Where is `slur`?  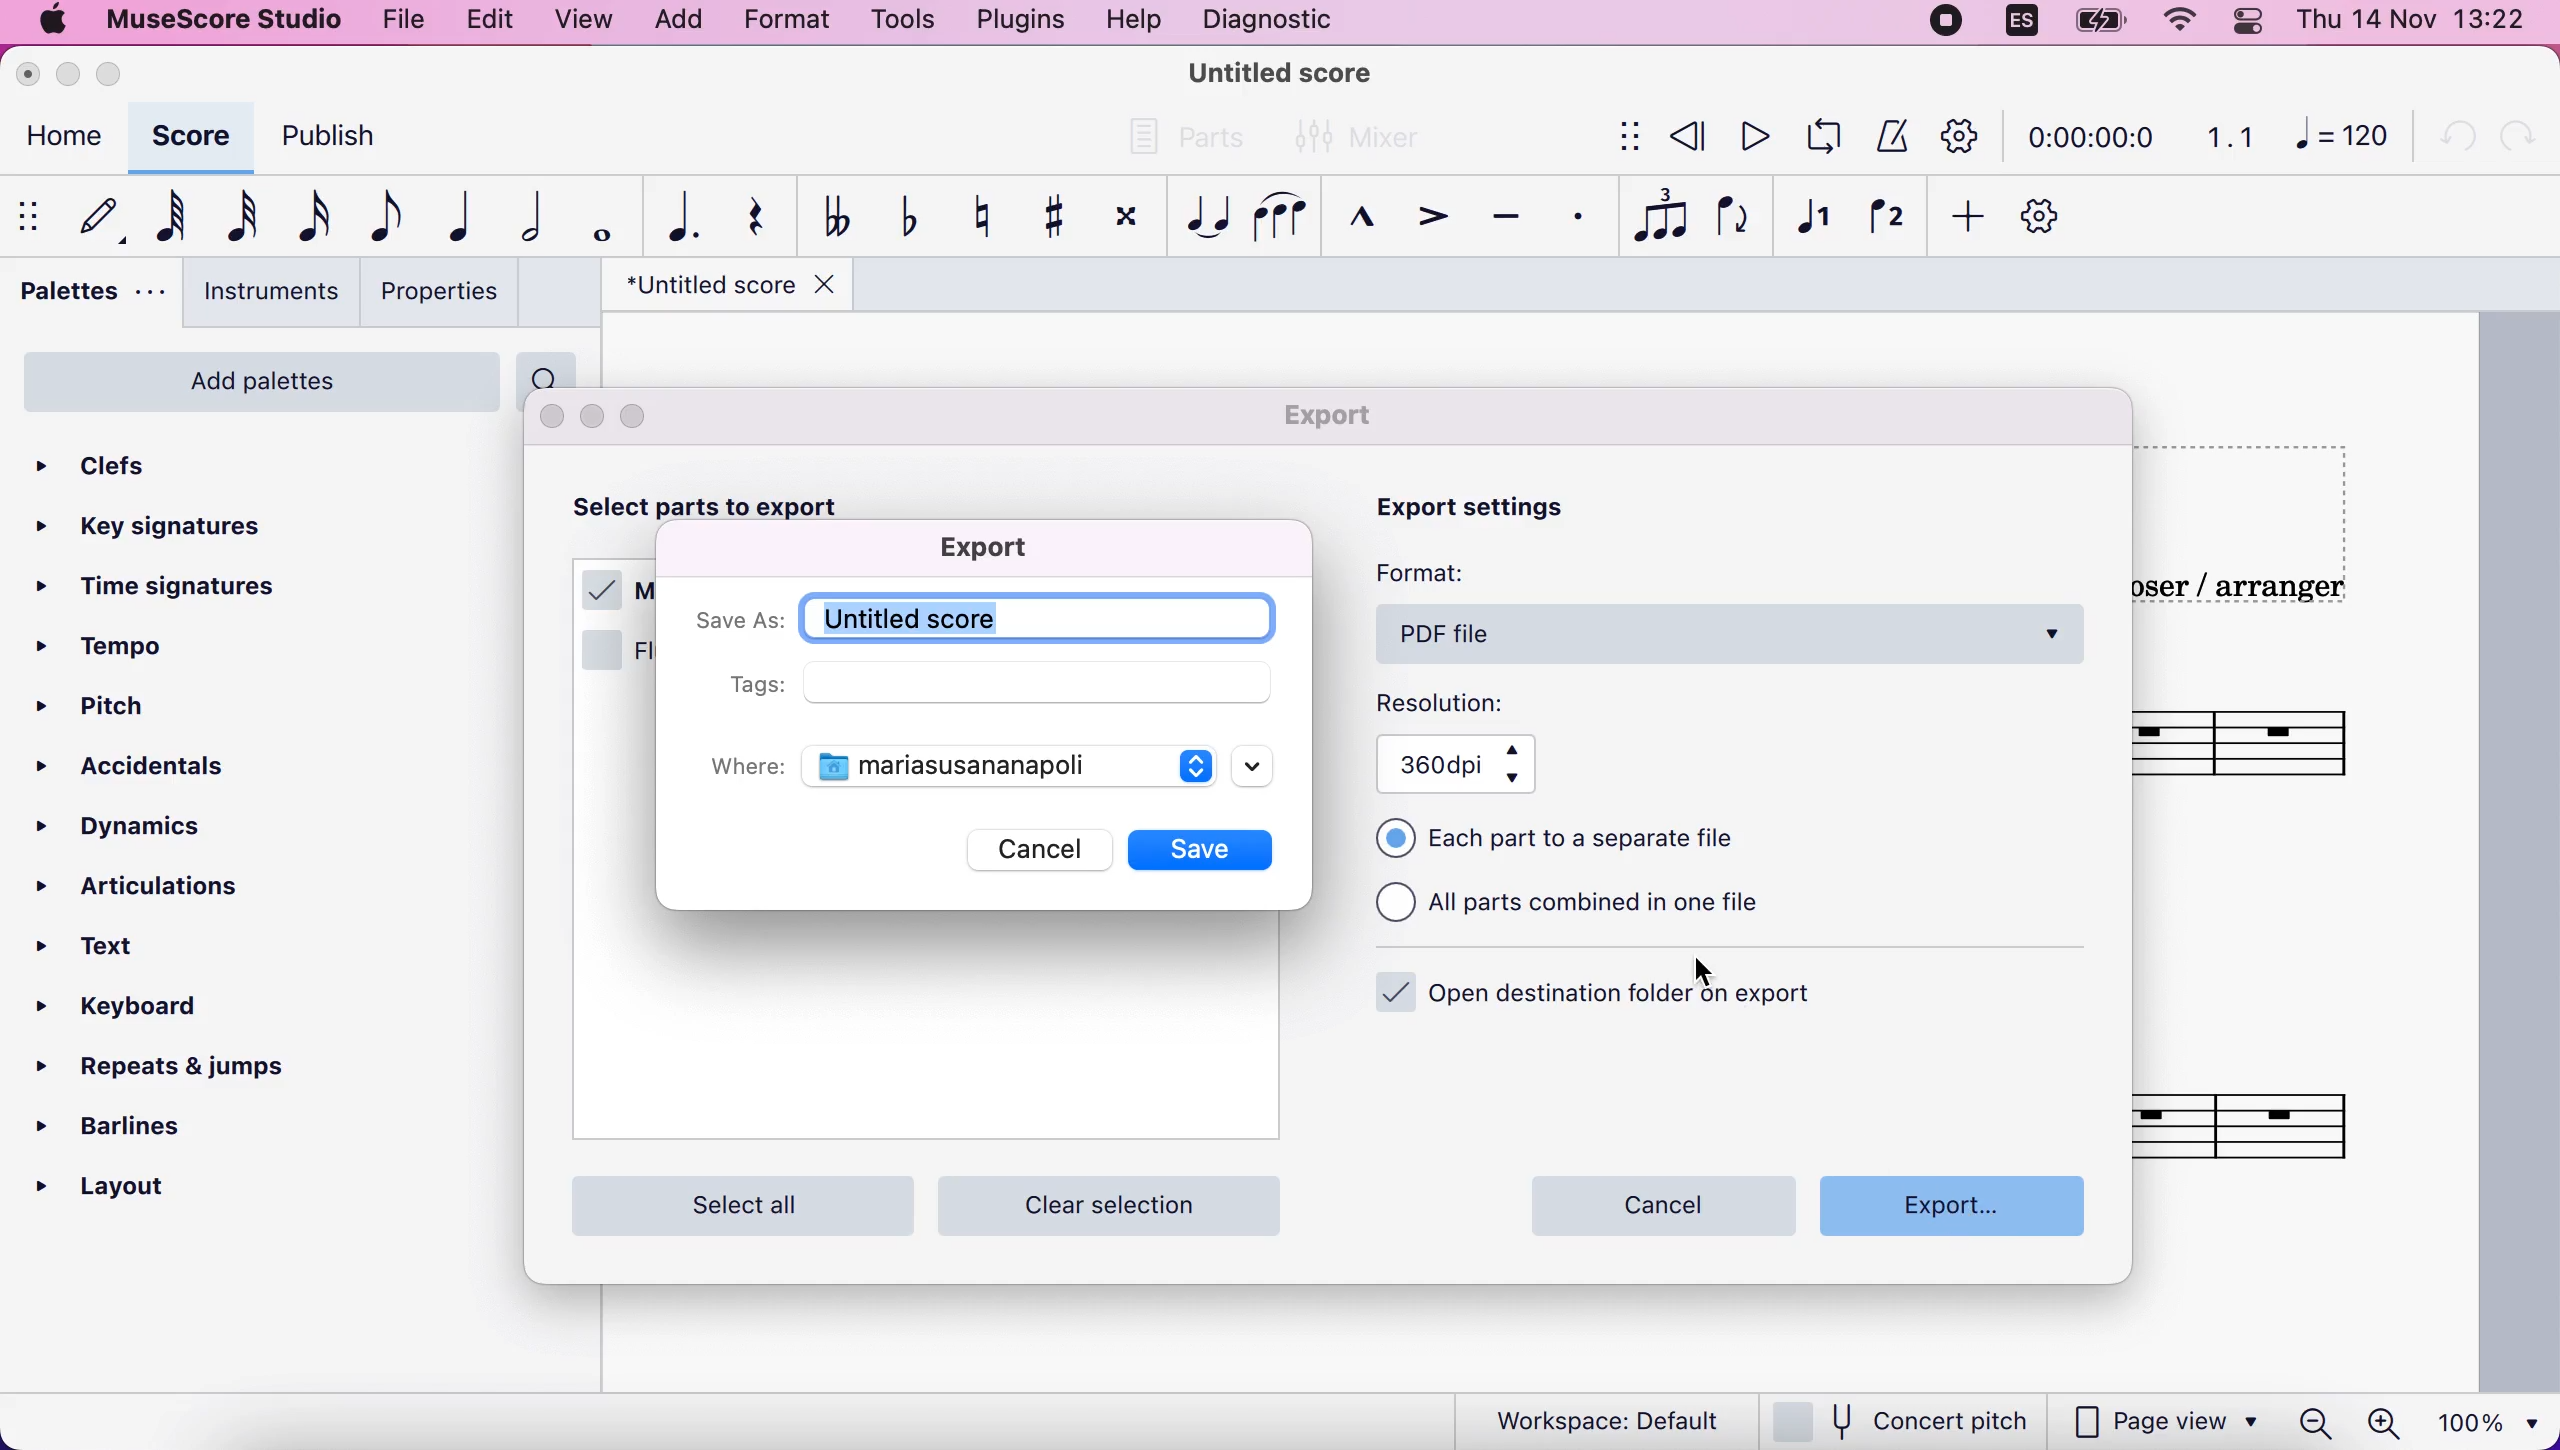
slur is located at coordinates (1277, 219).